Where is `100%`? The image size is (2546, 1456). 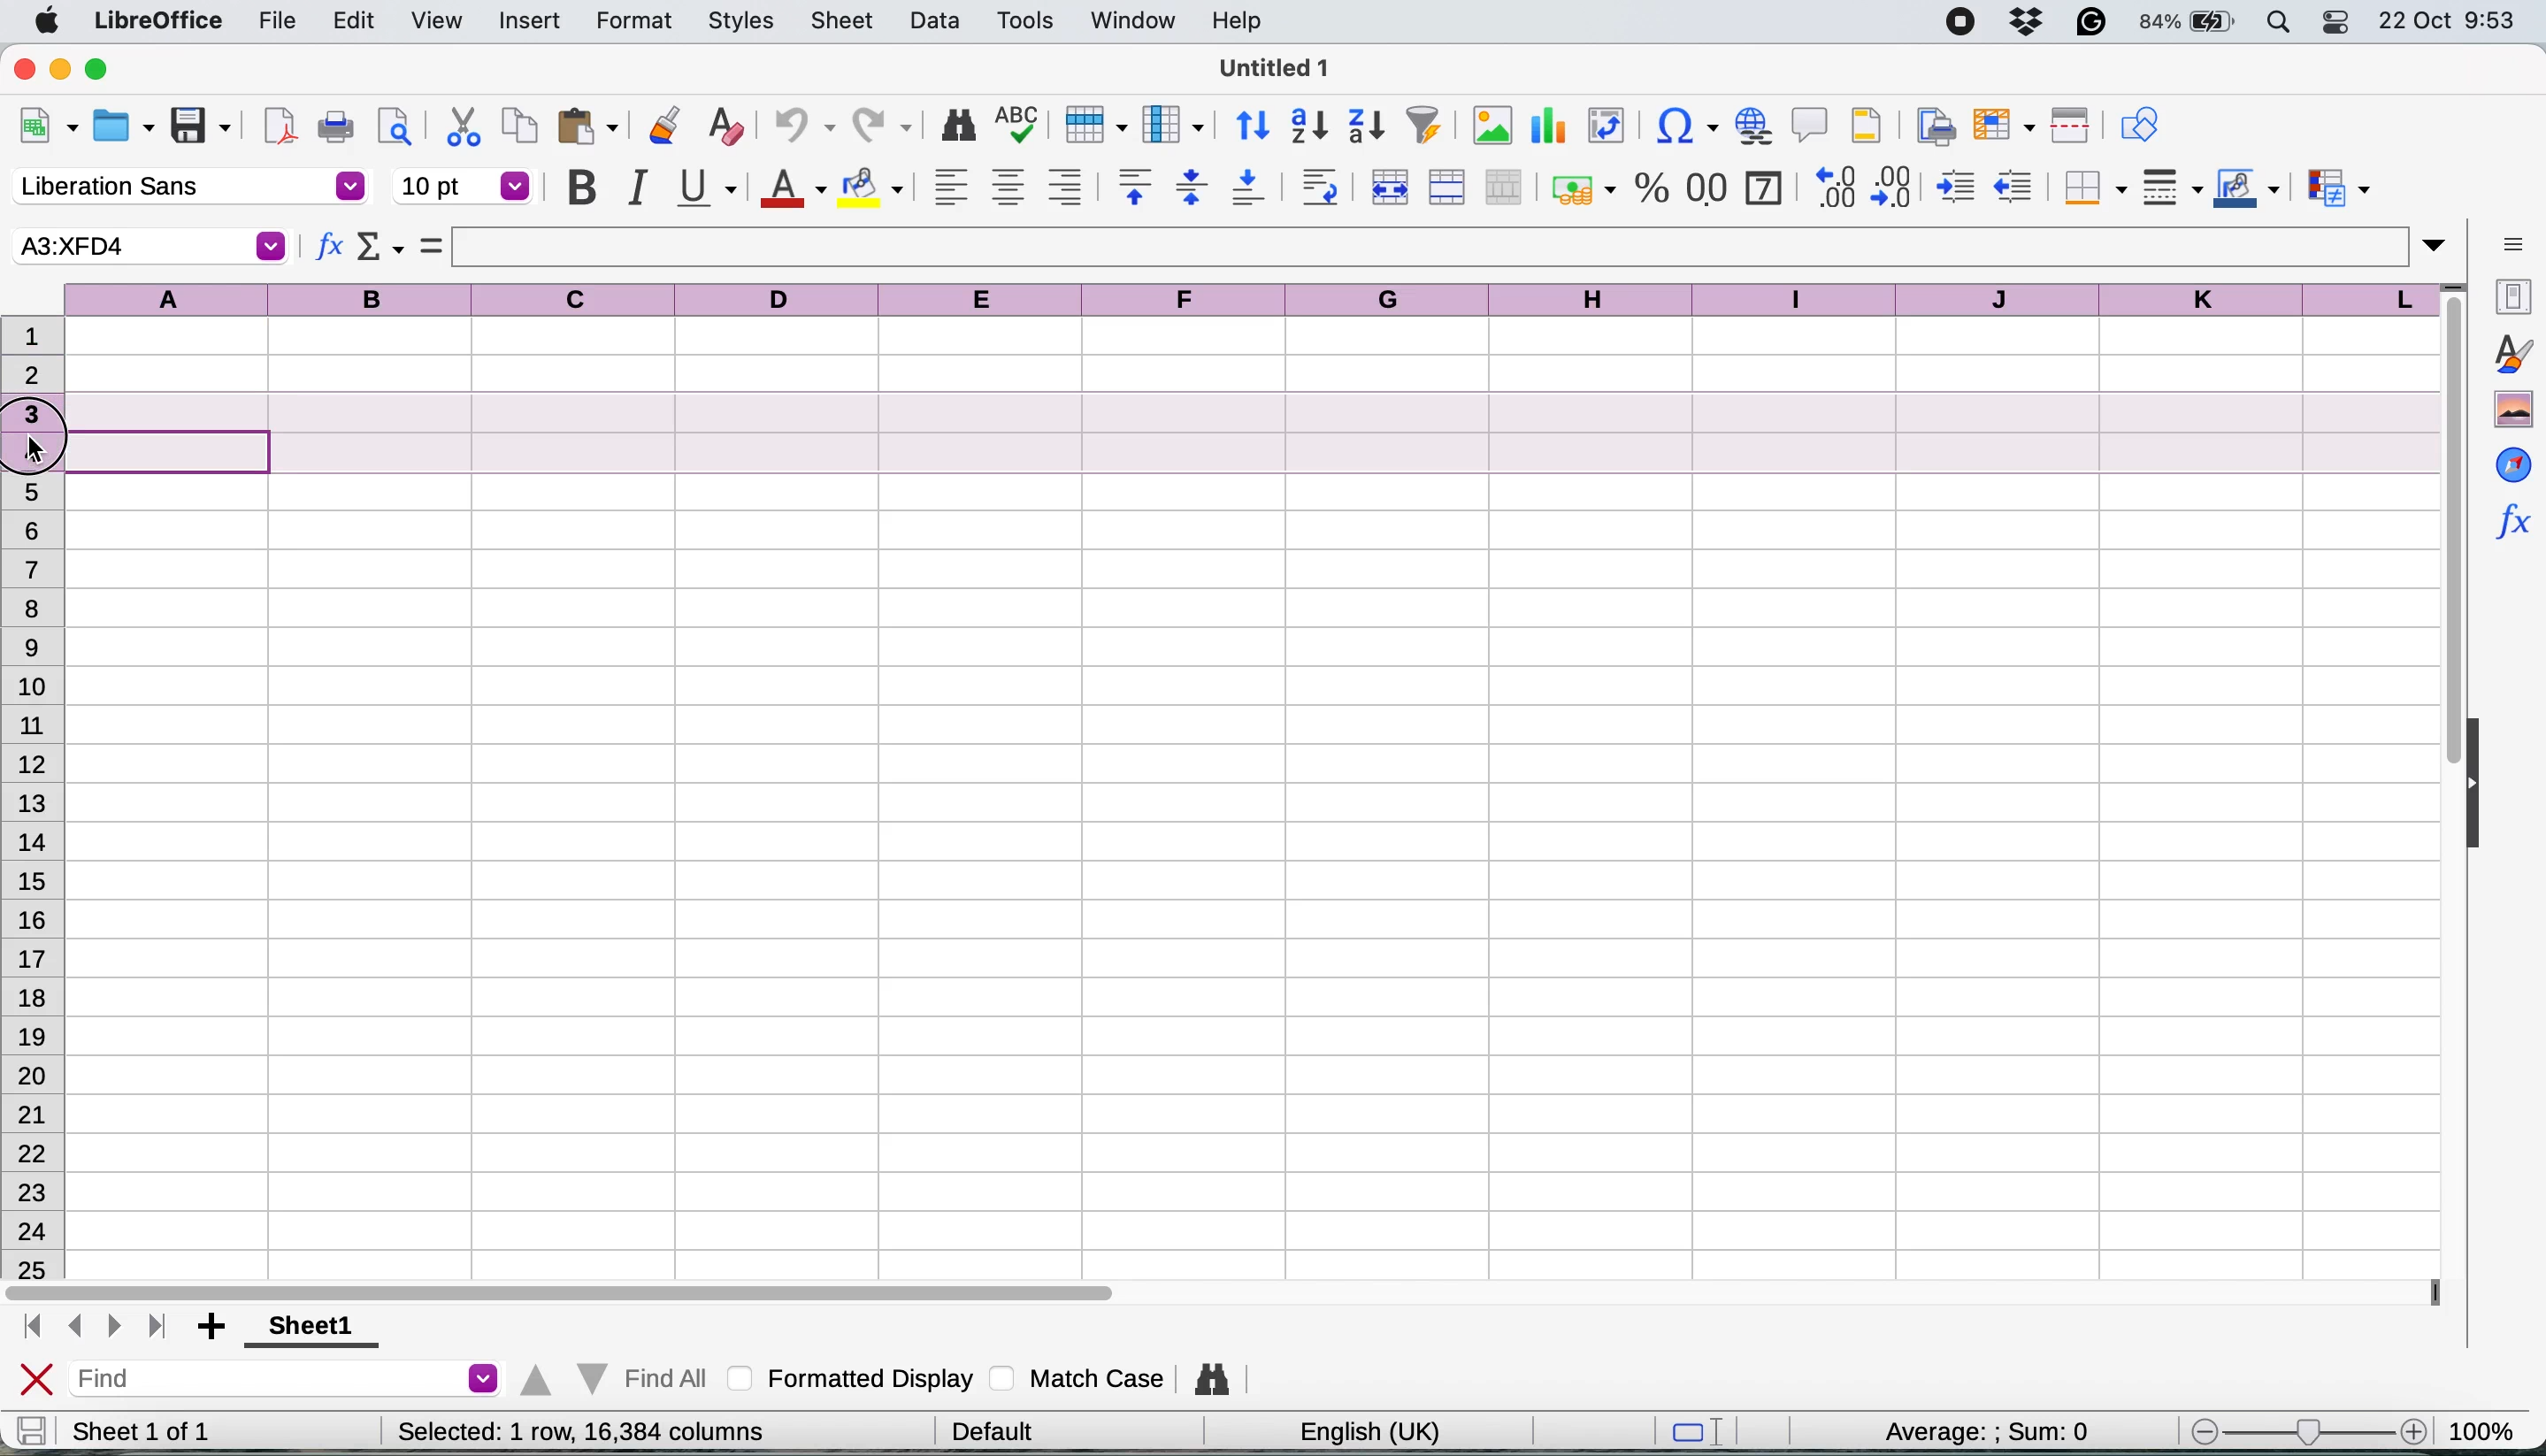 100% is located at coordinates (2489, 1427).